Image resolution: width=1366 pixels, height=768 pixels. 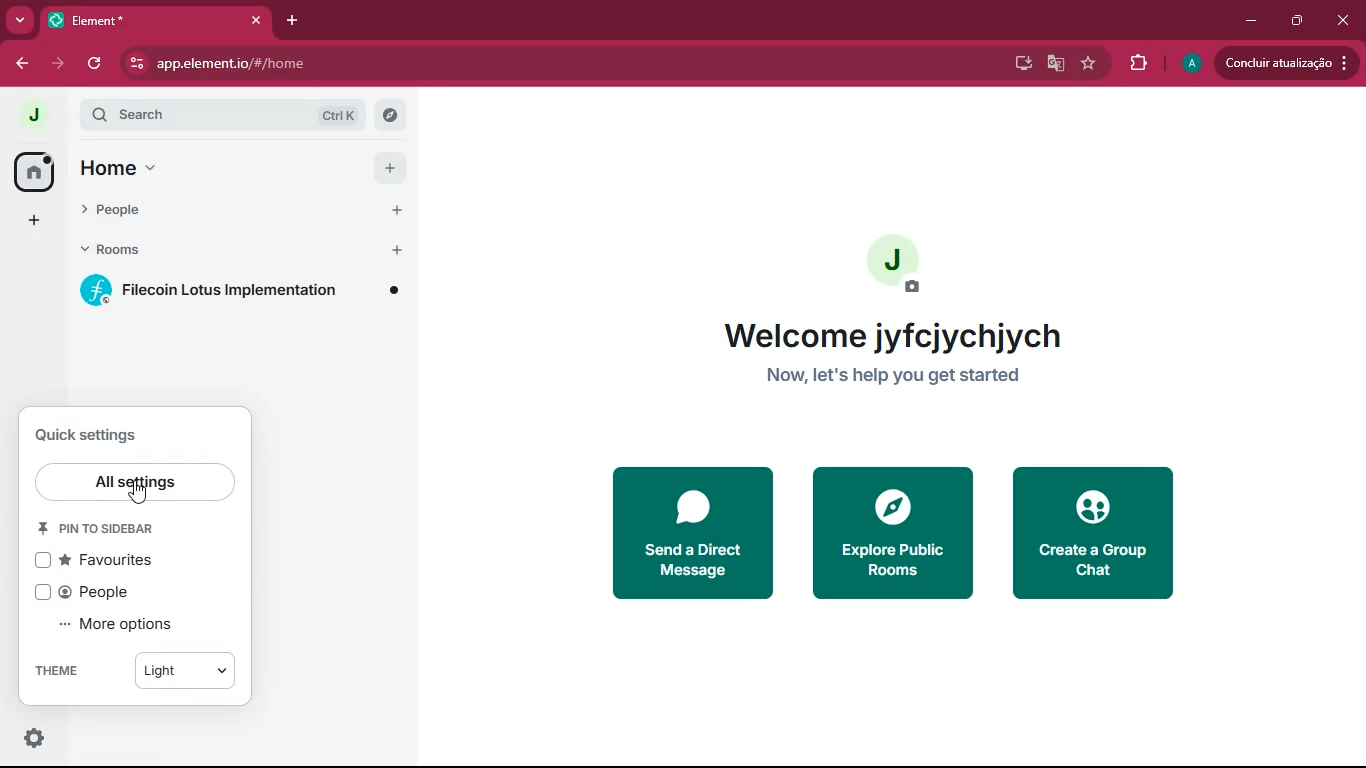 What do you see at coordinates (1140, 63) in the screenshot?
I see `extensions` at bounding box center [1140, 63].